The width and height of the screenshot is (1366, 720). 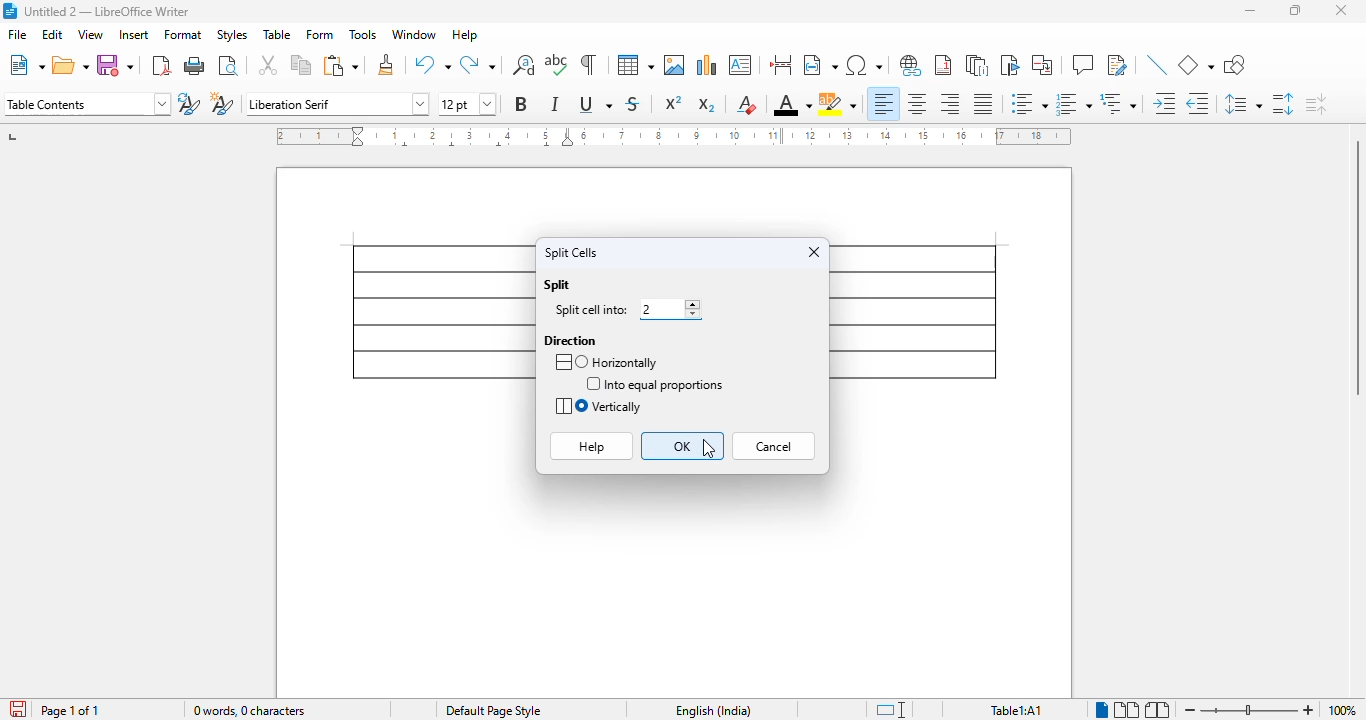 What do you see at coordinates (572, 253) in the screenshot?
I see `split cells` at bounding box center [572, 253].